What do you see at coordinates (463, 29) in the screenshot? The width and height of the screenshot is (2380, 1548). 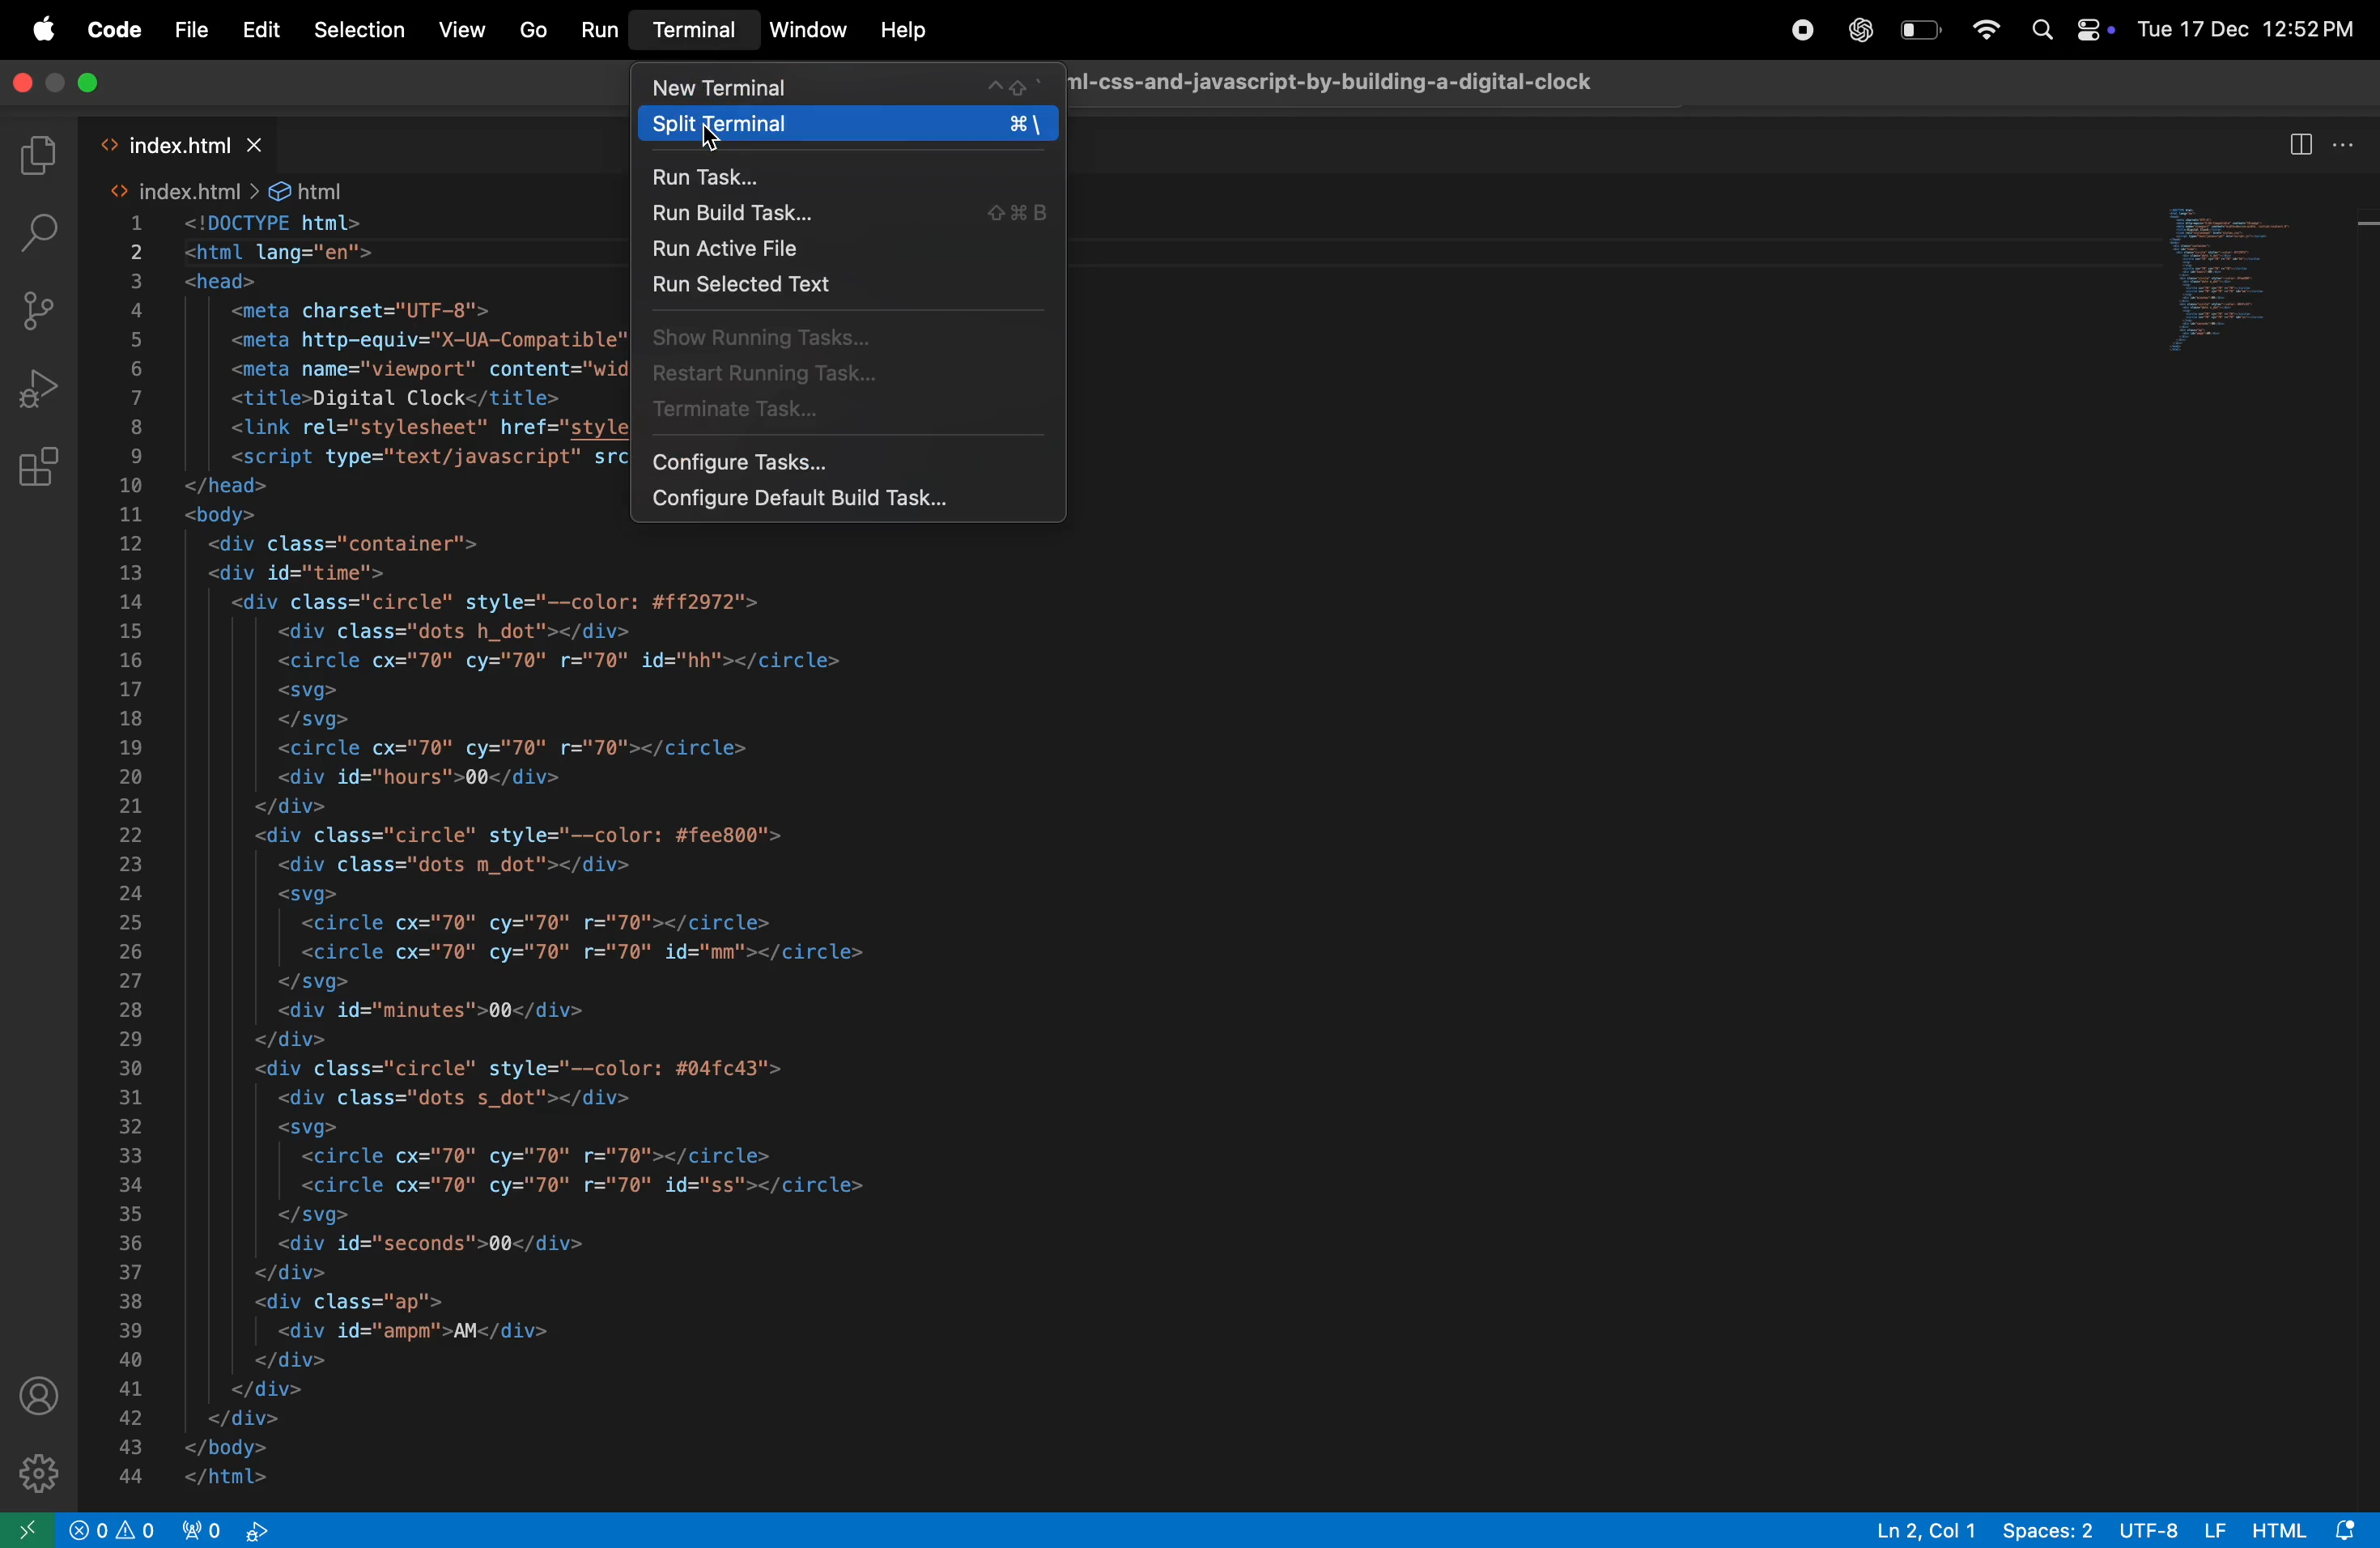 I see `View` at bounding box center [463, 29].